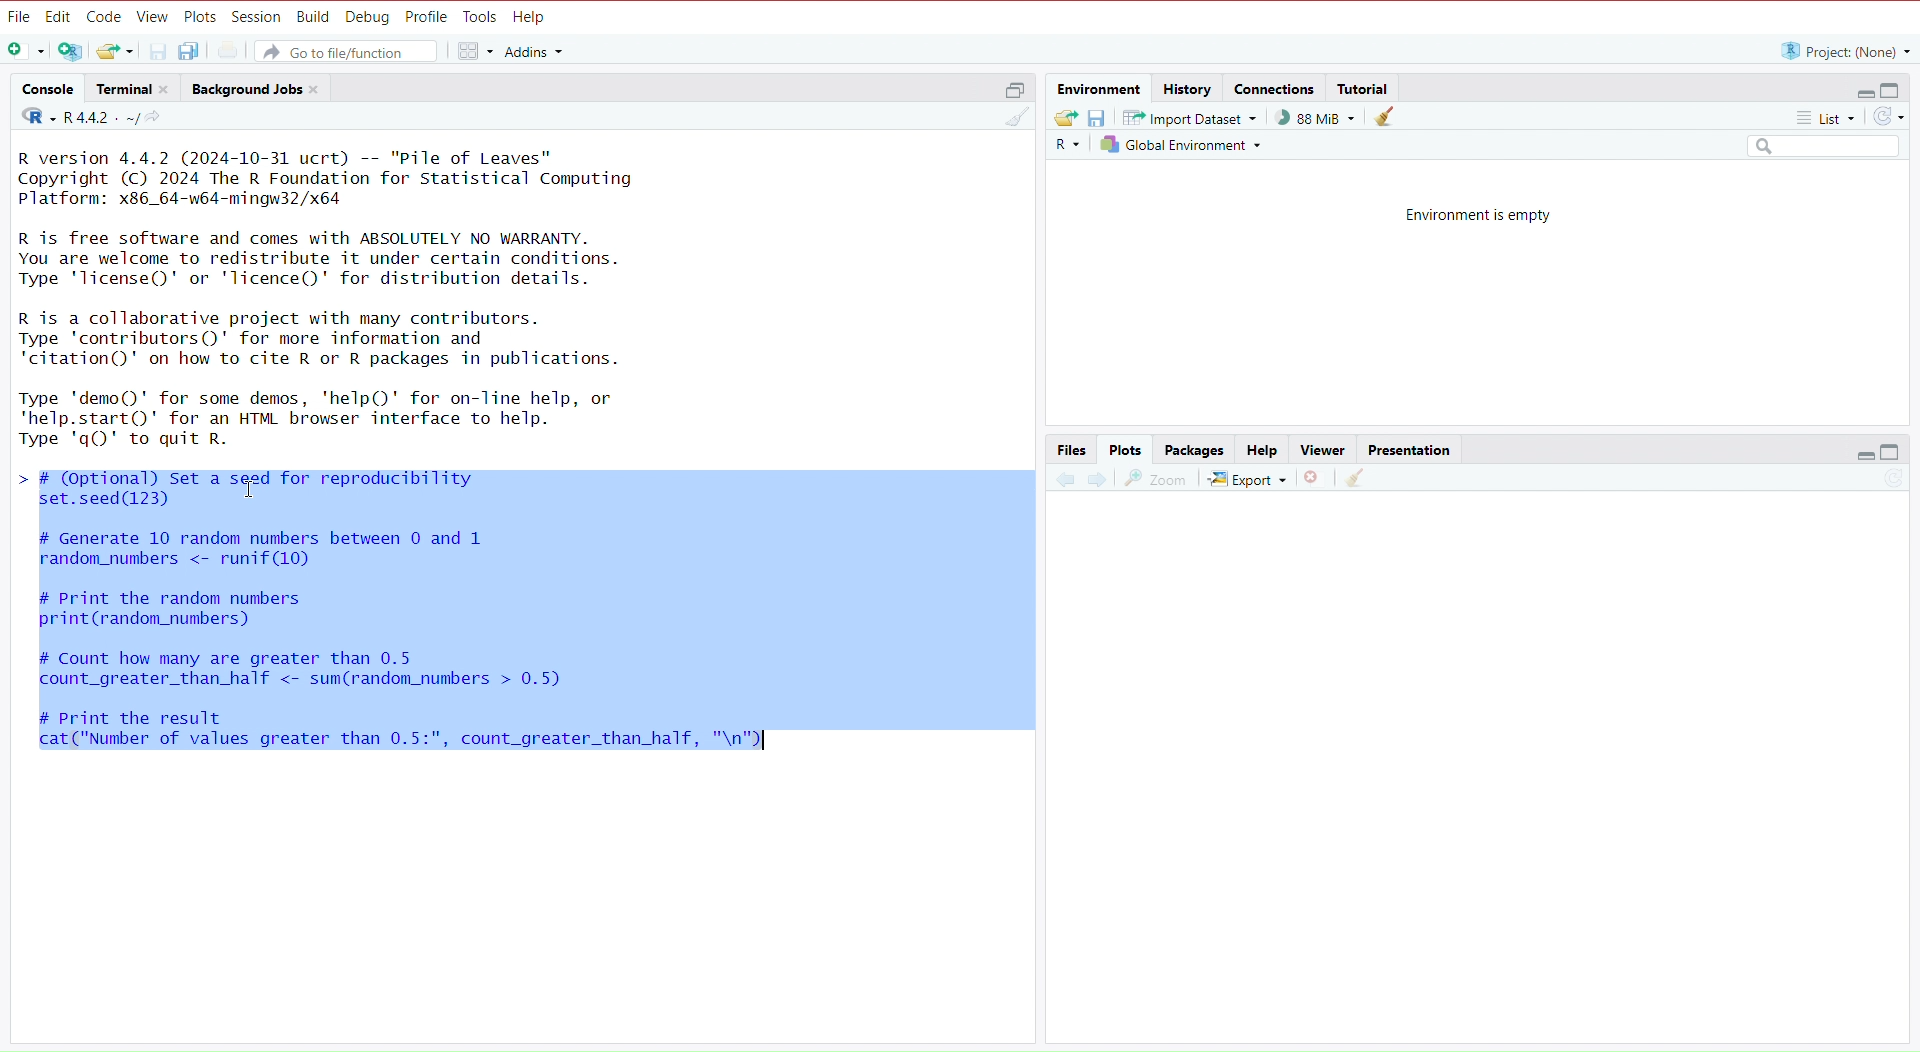 This screenshot has height=1052, width=1920. Describe the element at coordinates (368, 16) in the screenshot. I see `Debug` at that location.